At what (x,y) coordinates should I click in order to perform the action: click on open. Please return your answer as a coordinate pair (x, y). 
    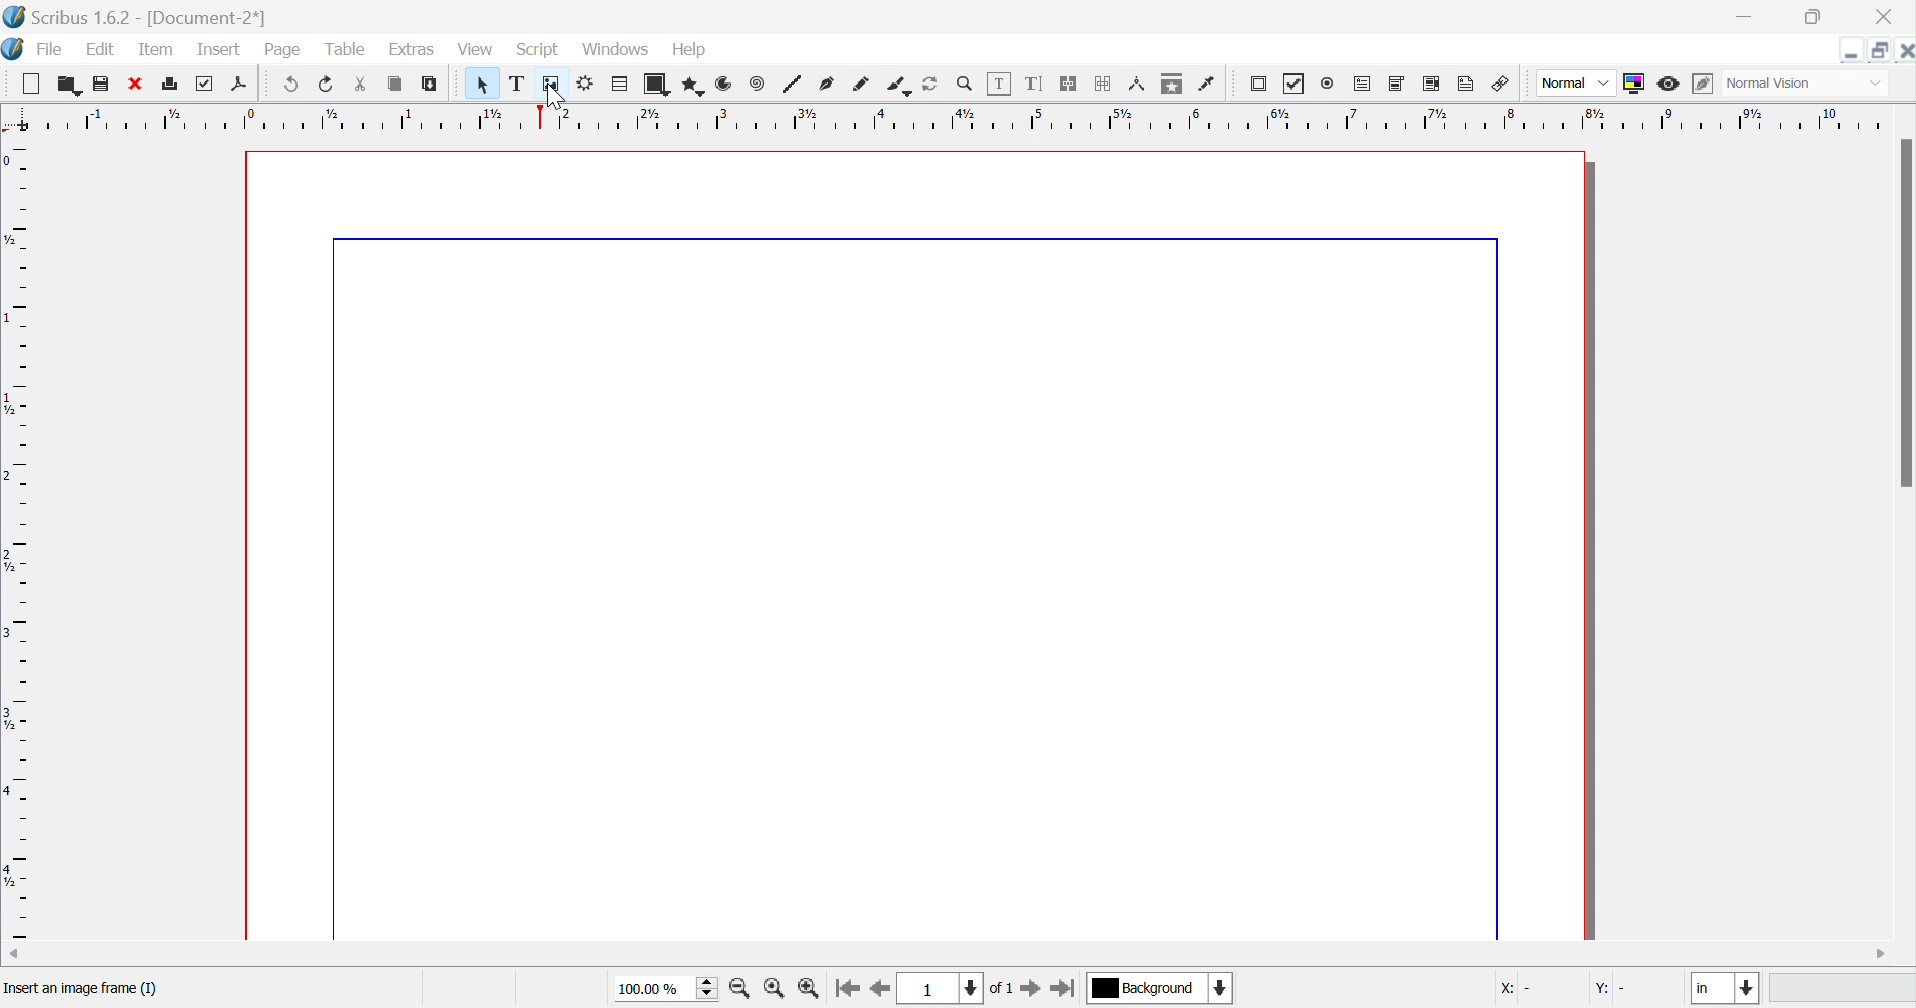
    Looking at the image, I should click on (65, 85).